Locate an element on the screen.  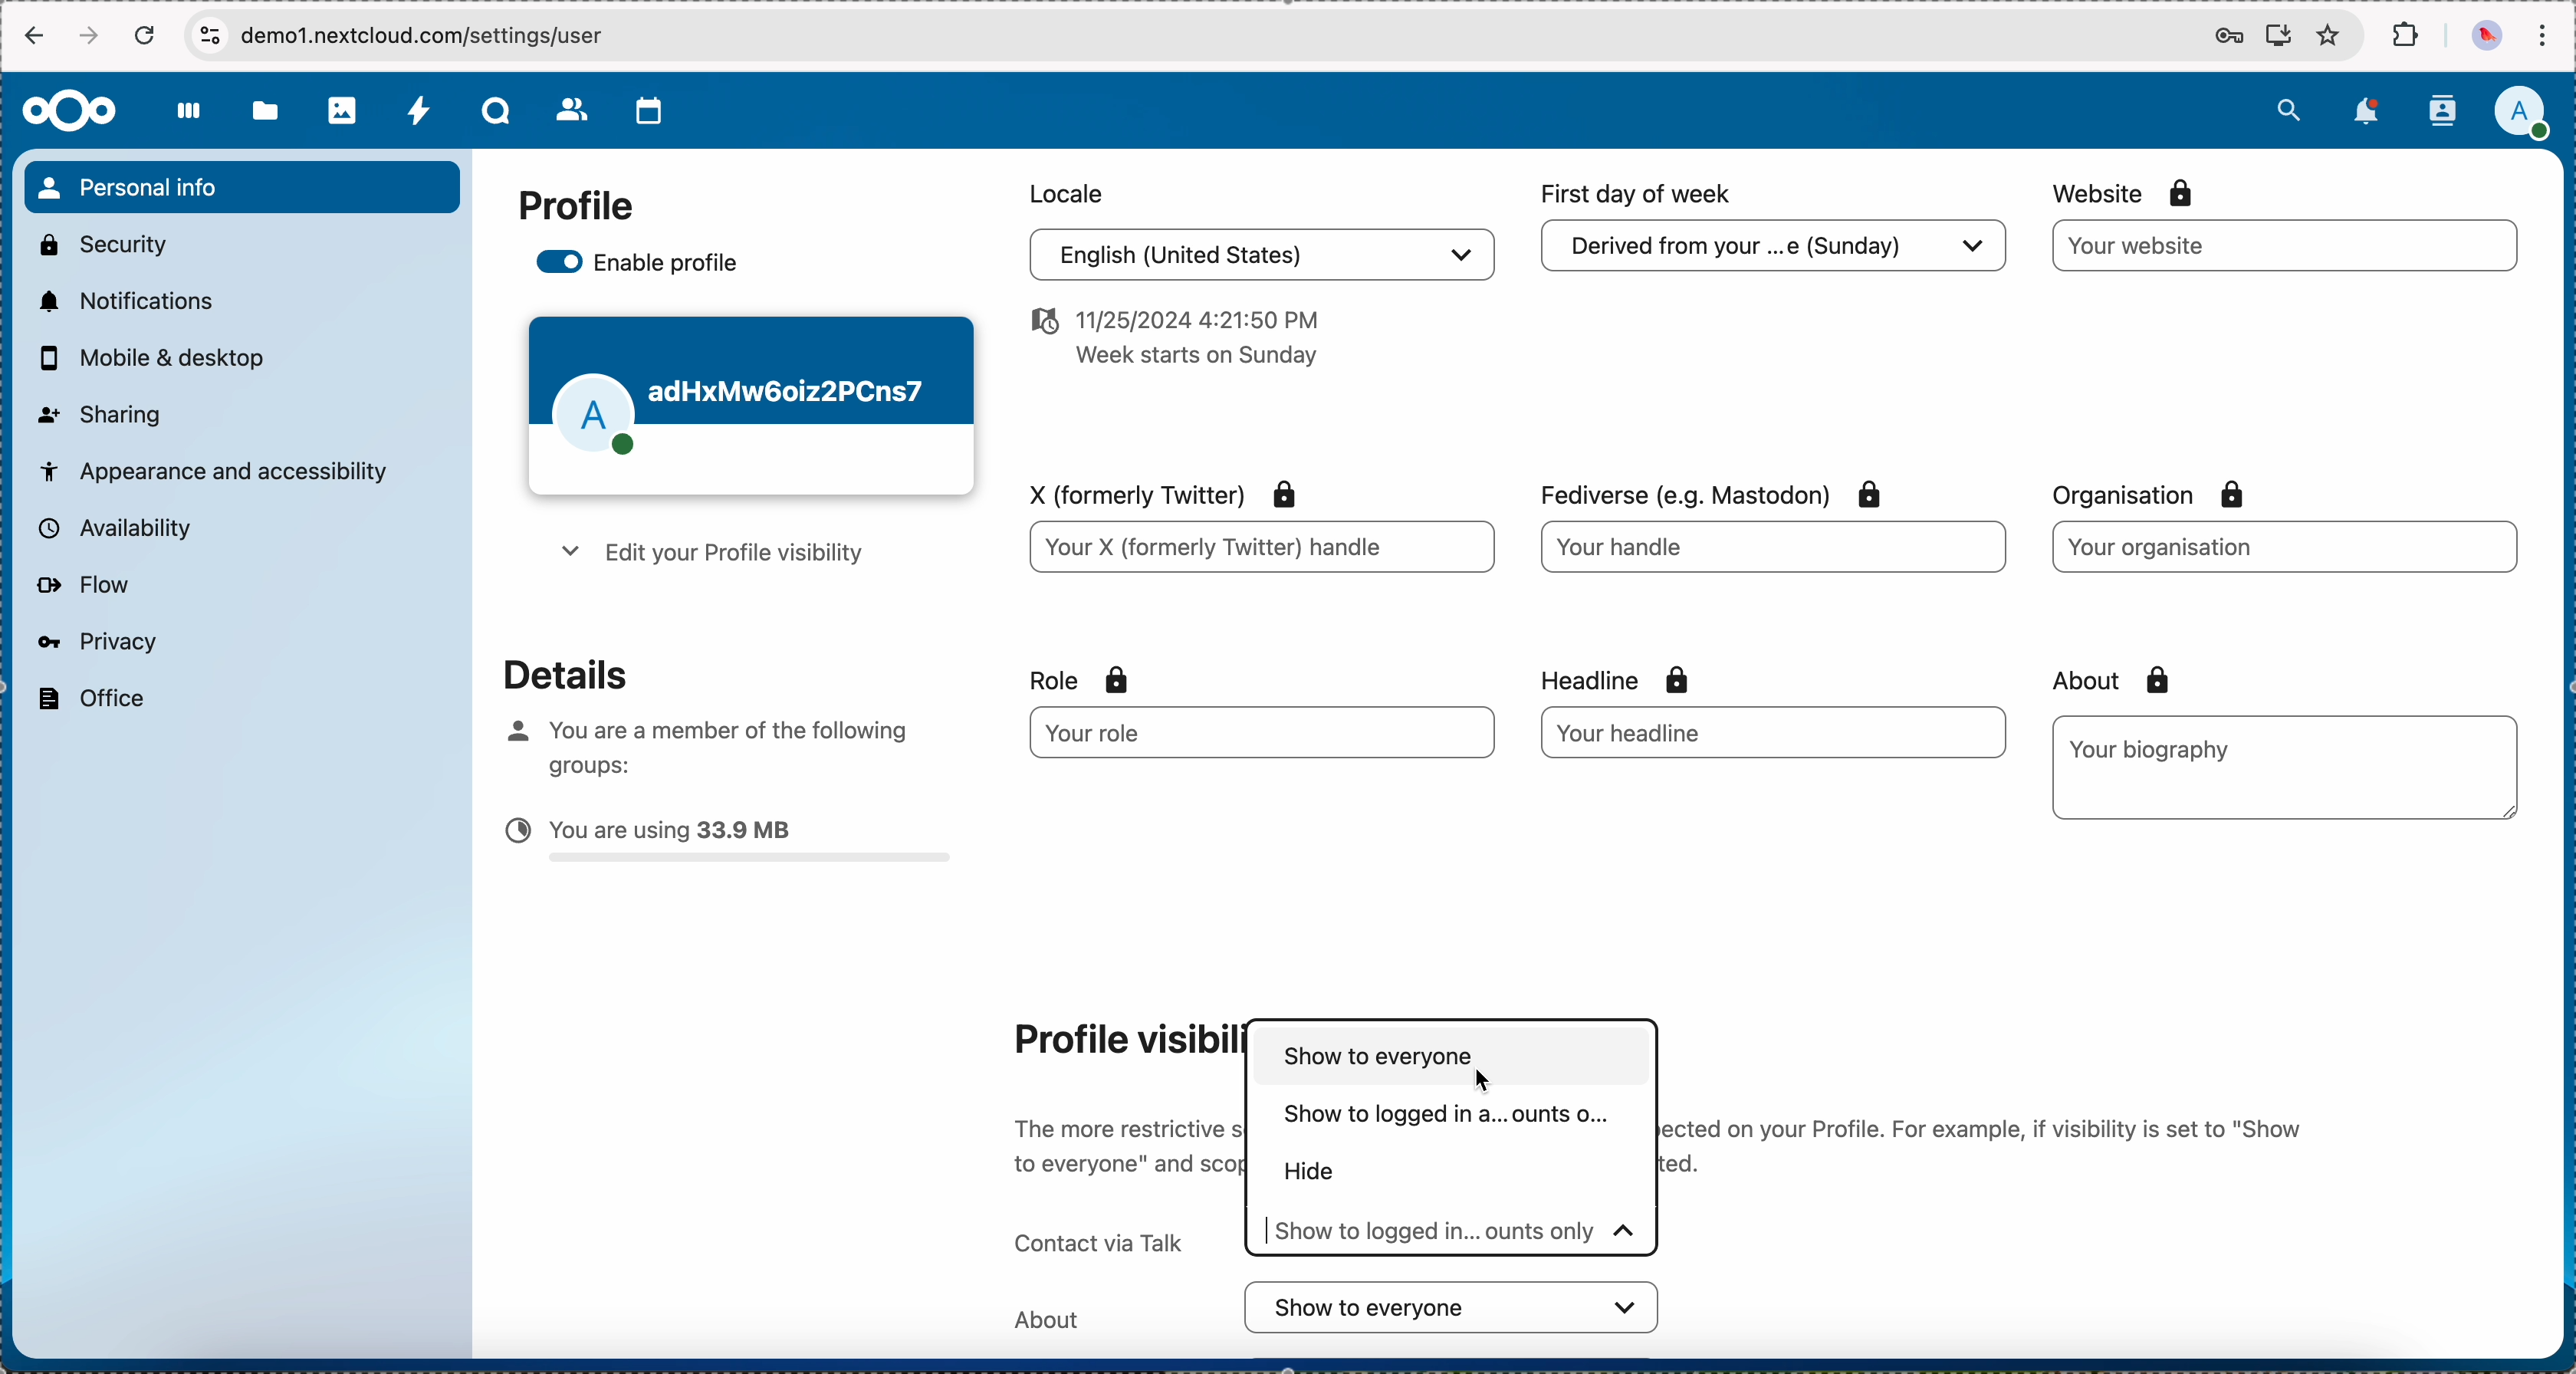
locale is located at coordinates (1062, 191).